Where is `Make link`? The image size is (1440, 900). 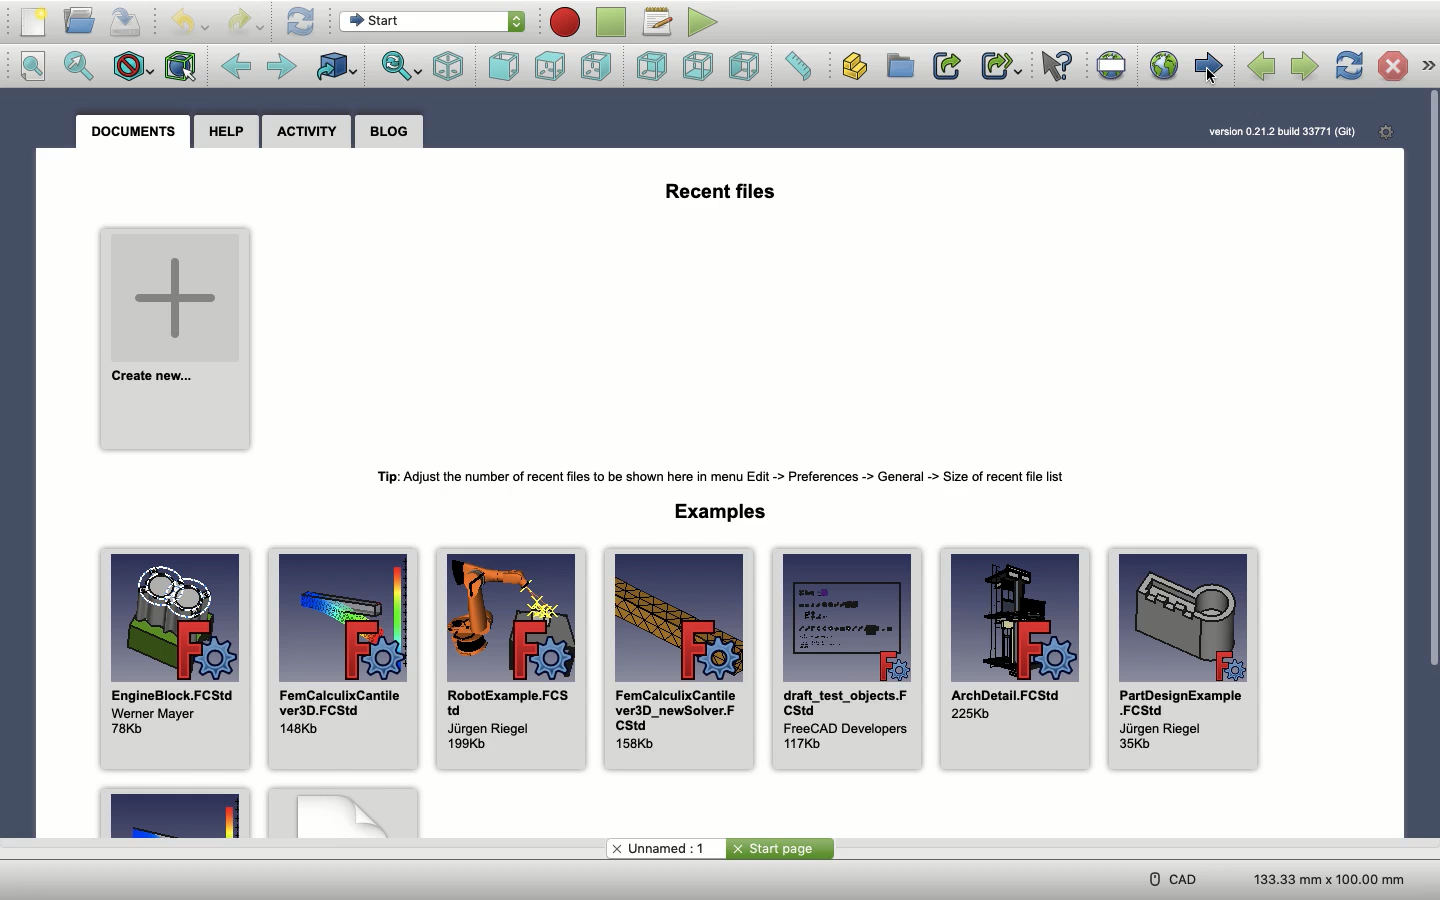
Make link is located at coordinates (949, 67).